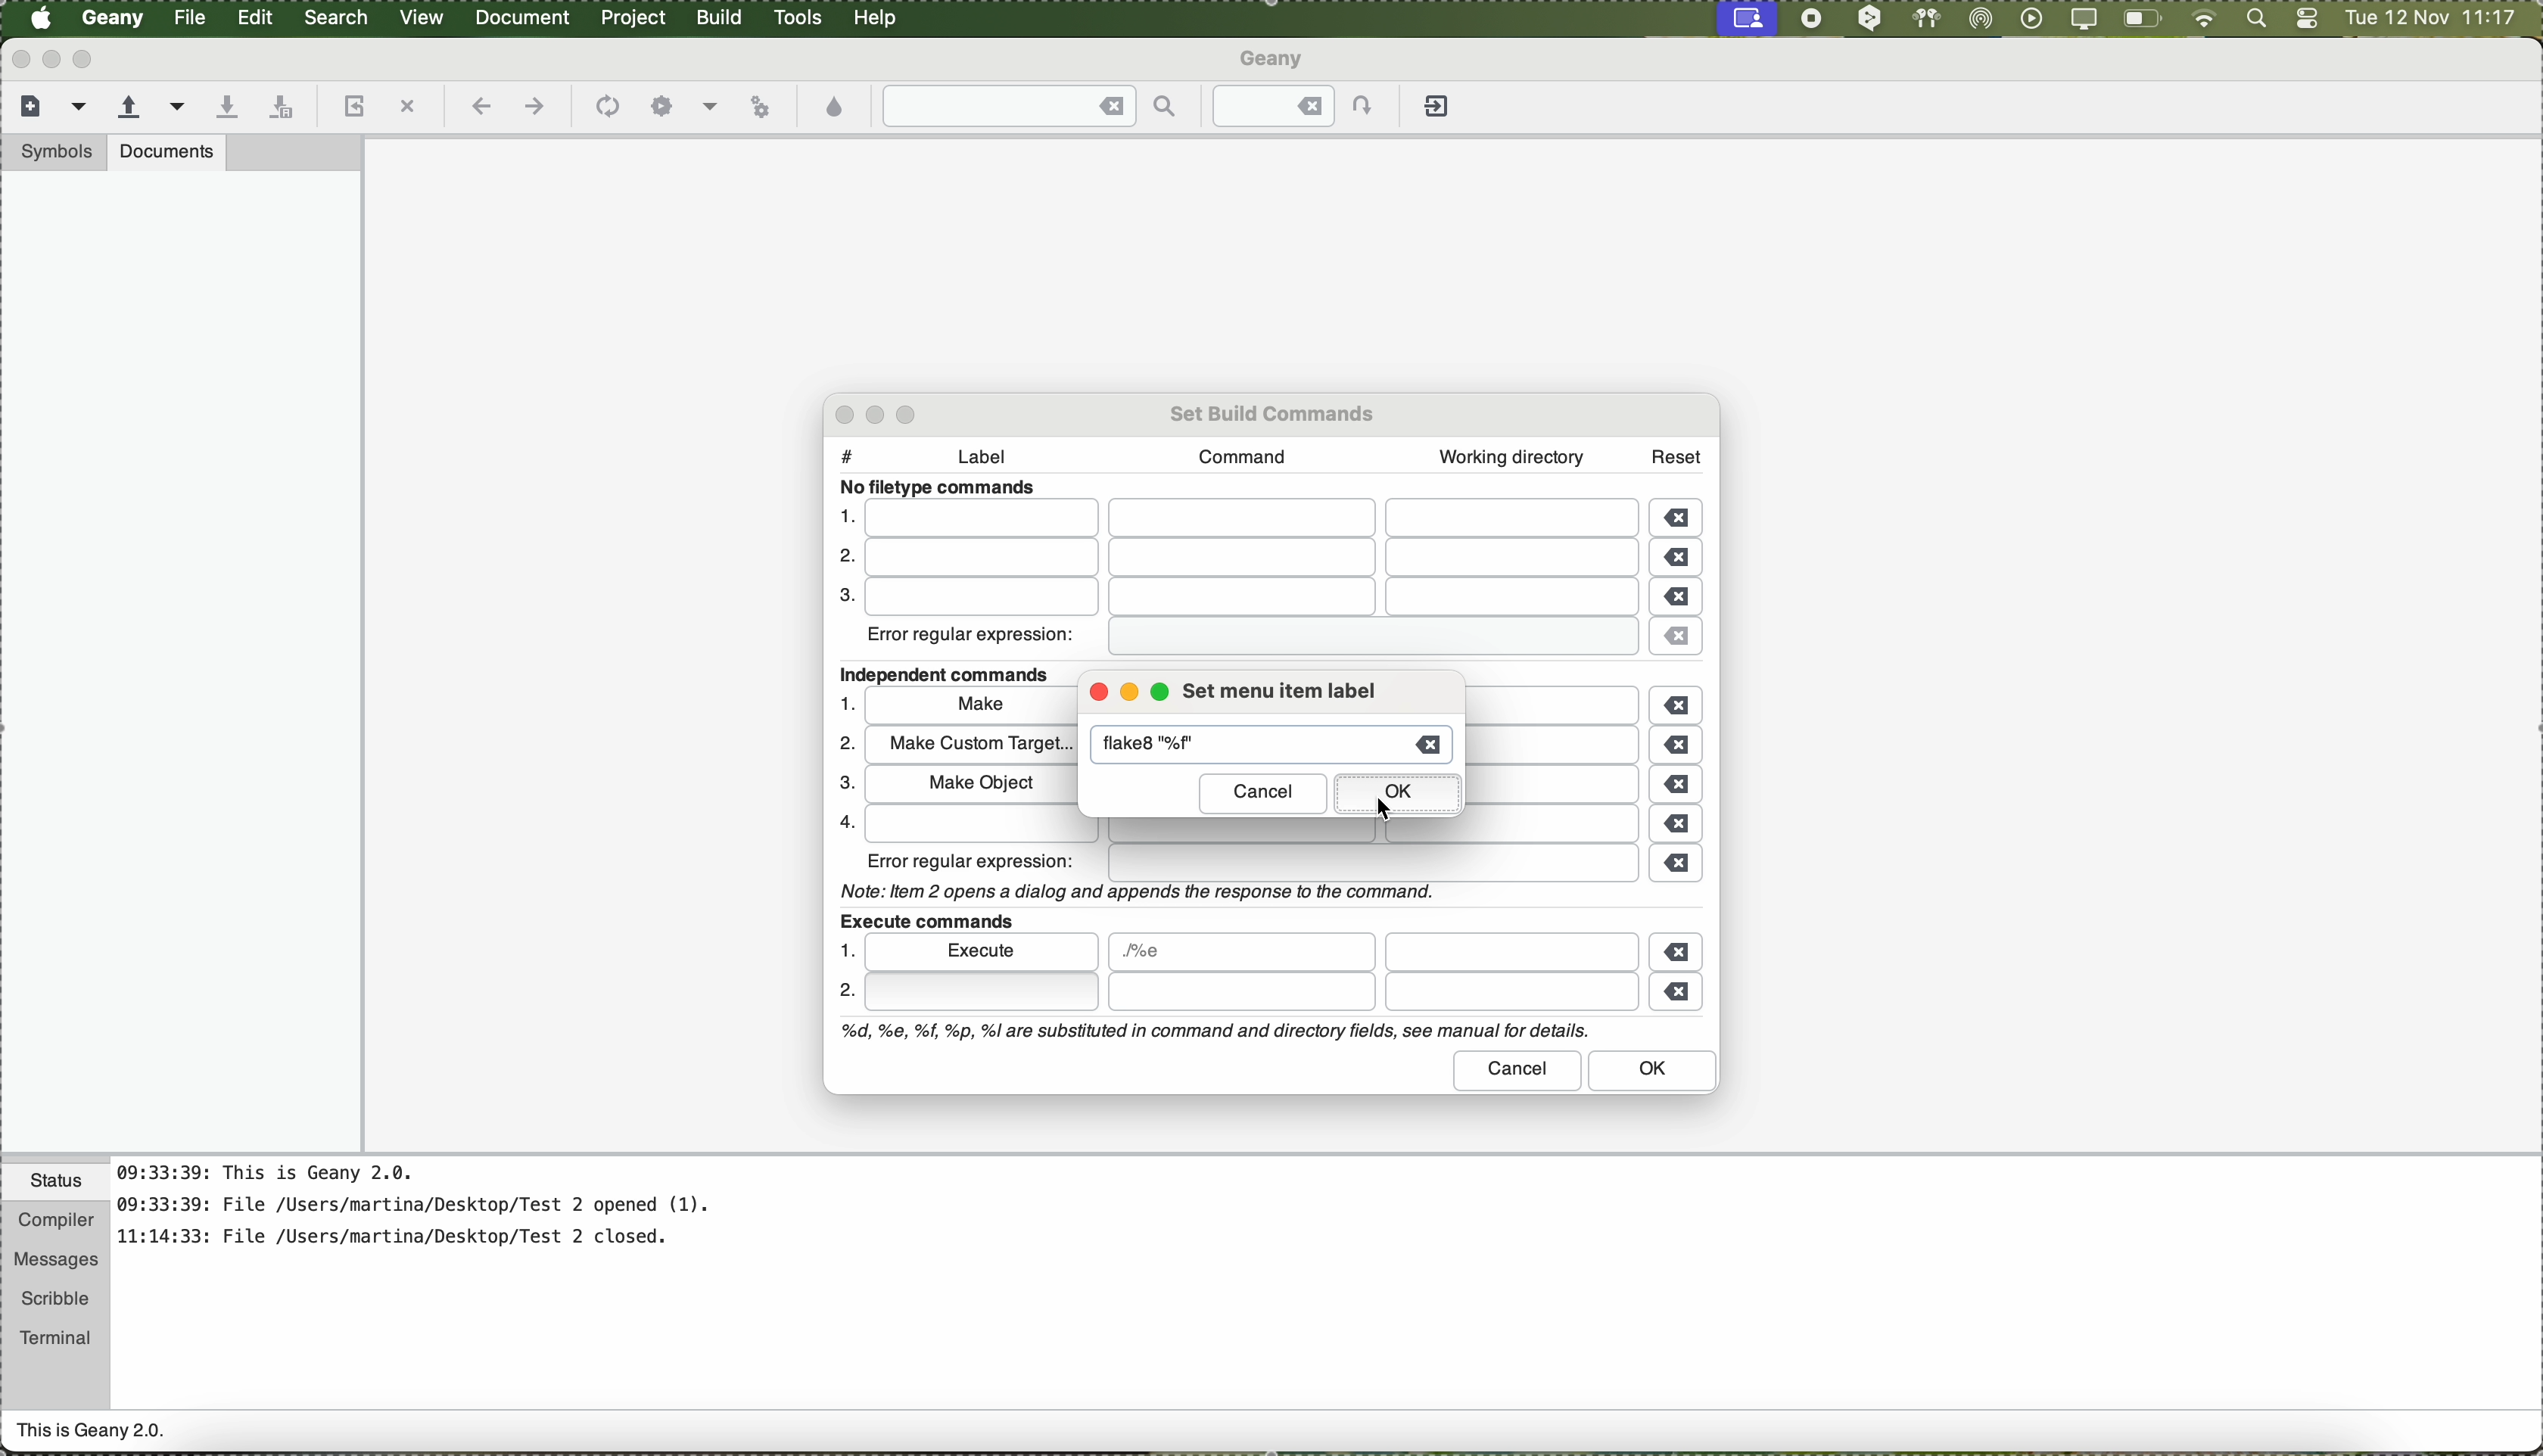 This screenshot has height=1456, width=2543. Describe the element at coordinates (92, 1433) in the screenshot. I see `this is geany 2.0` at that location.